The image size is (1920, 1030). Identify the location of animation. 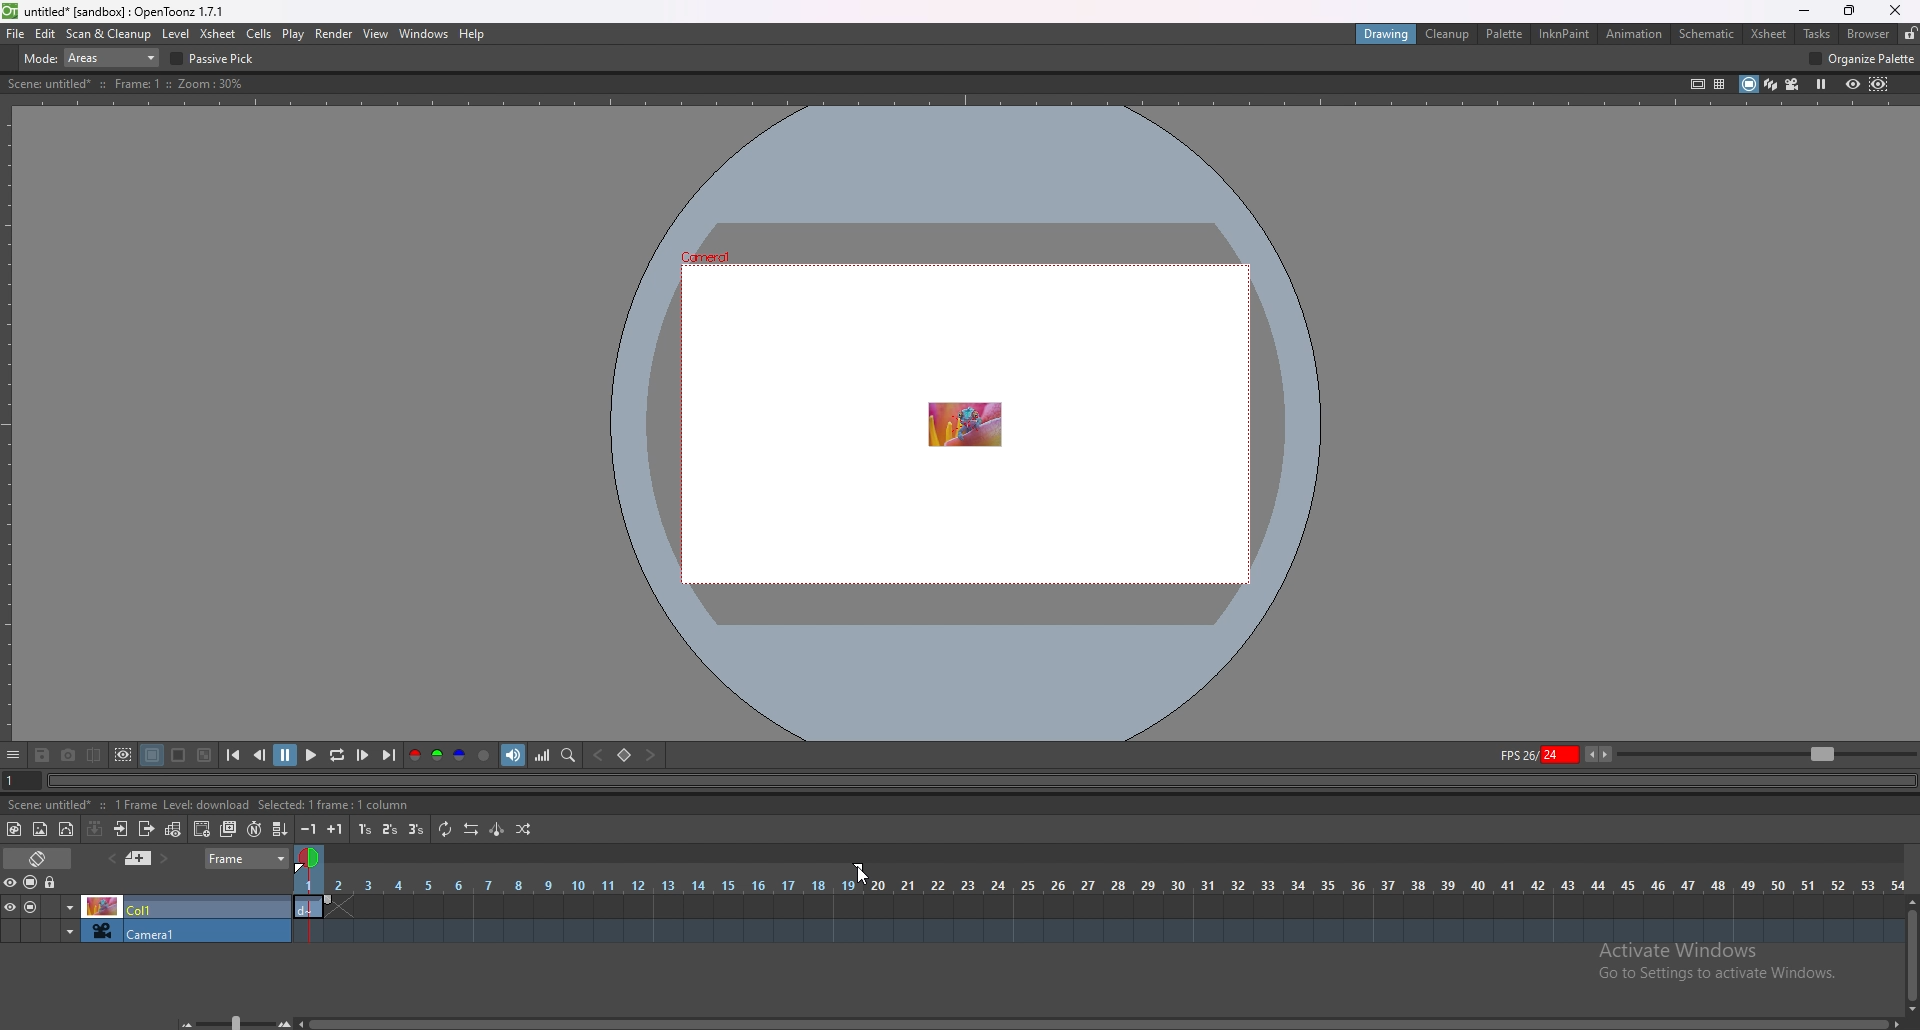
(1634, 35).